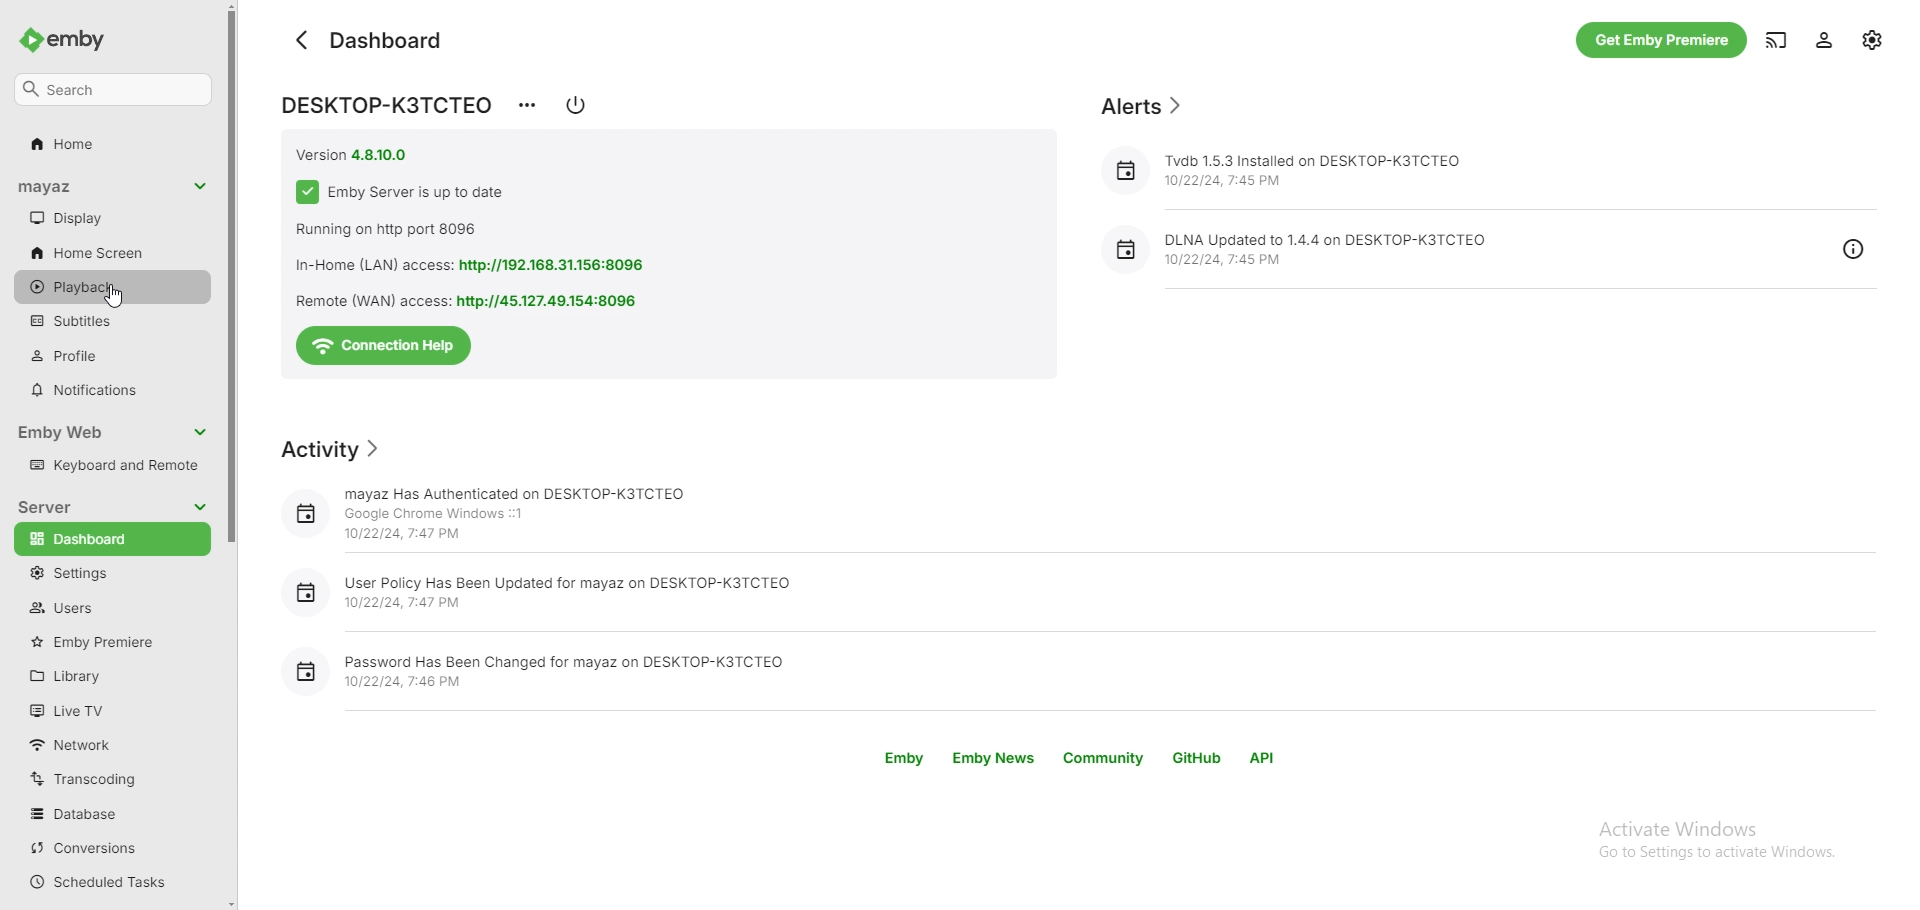 This screenshot has height=910, width=1920. I want to click on scroll bar, so click(236, 455).